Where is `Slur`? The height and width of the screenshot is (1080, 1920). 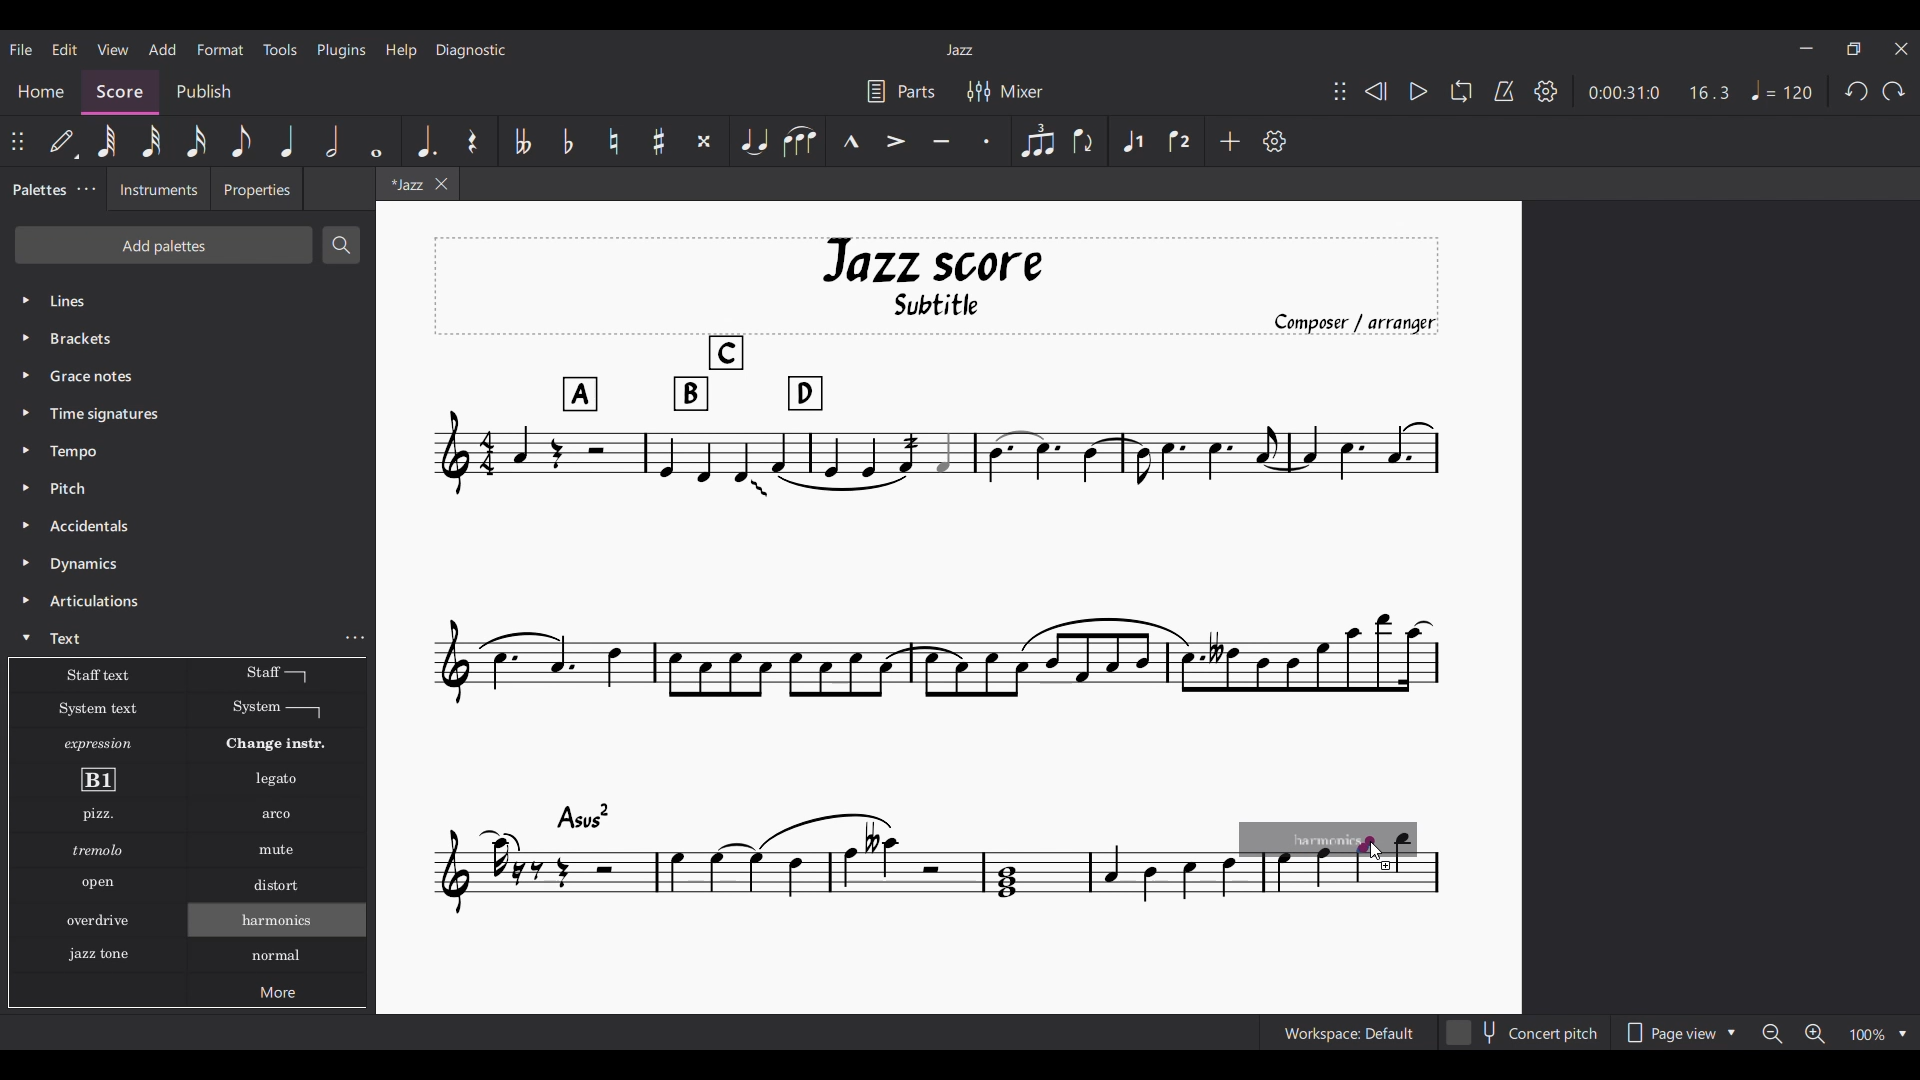
Slur is located at coordinates (801, 141).